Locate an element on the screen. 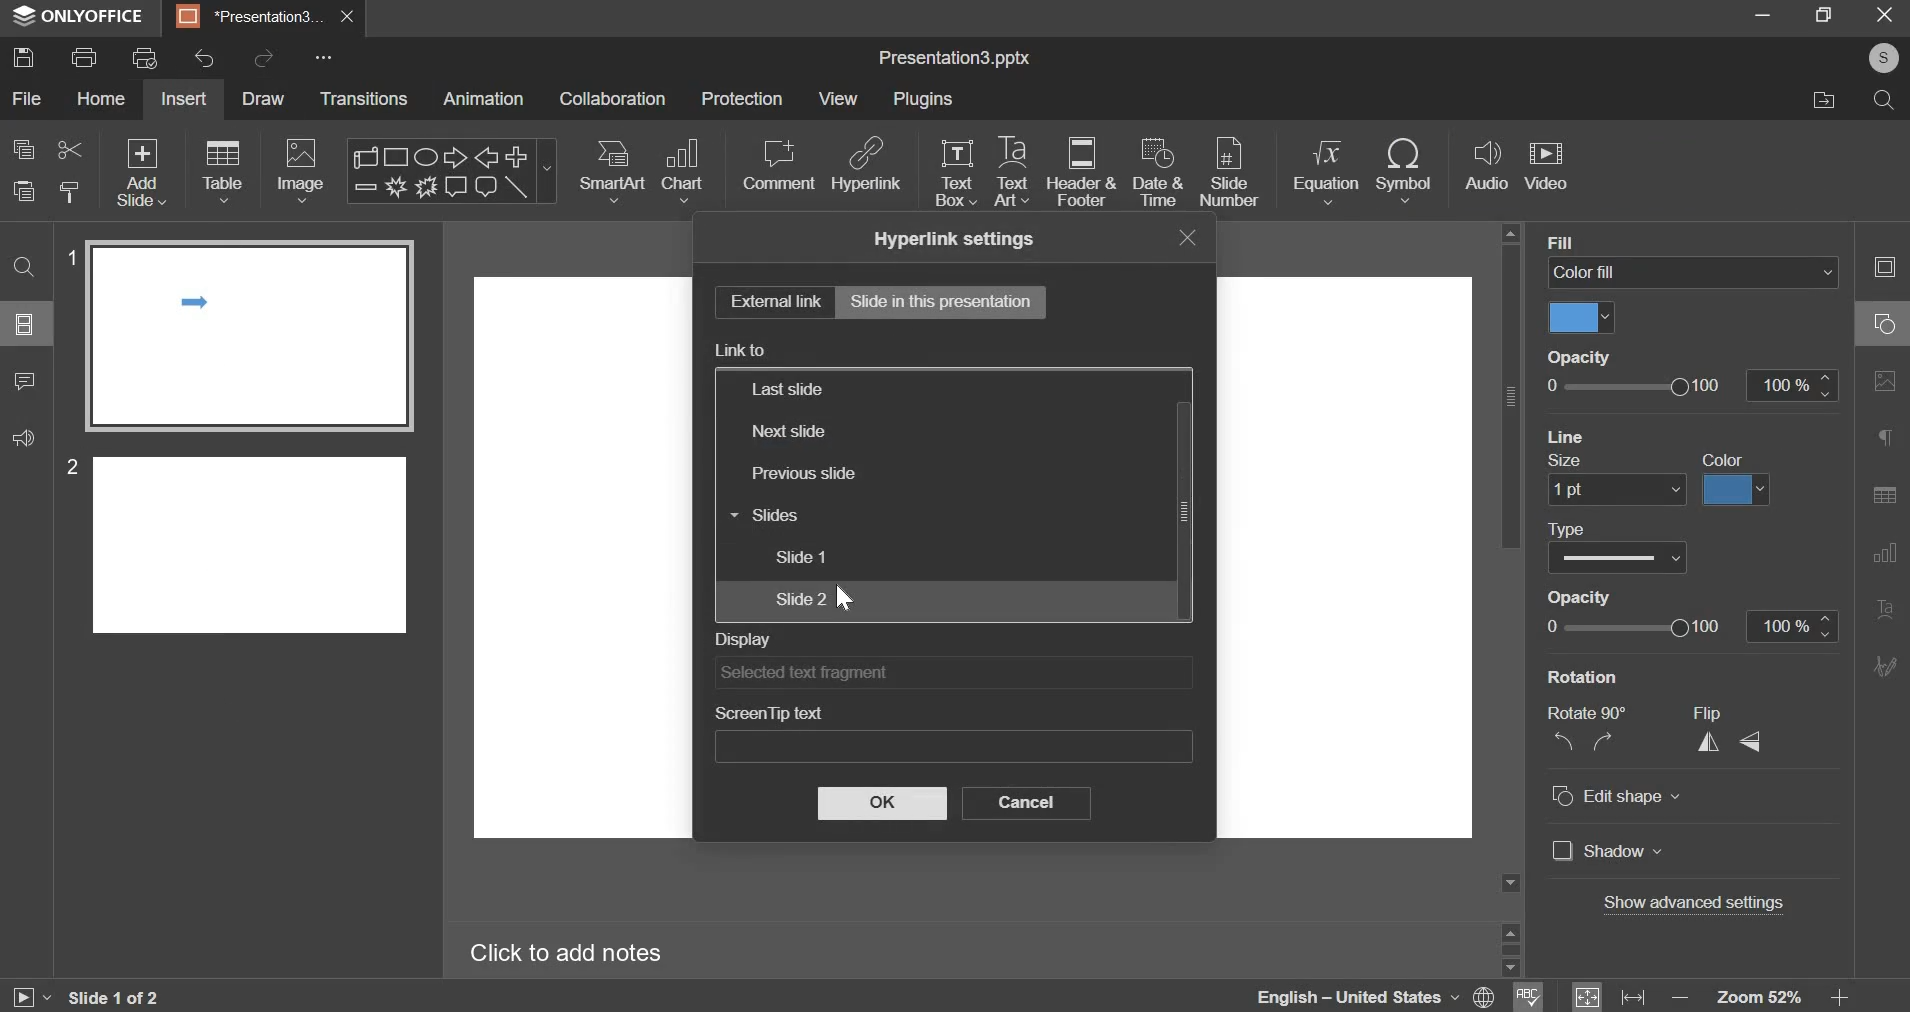  screentip text is located at coordinates (768, 712).